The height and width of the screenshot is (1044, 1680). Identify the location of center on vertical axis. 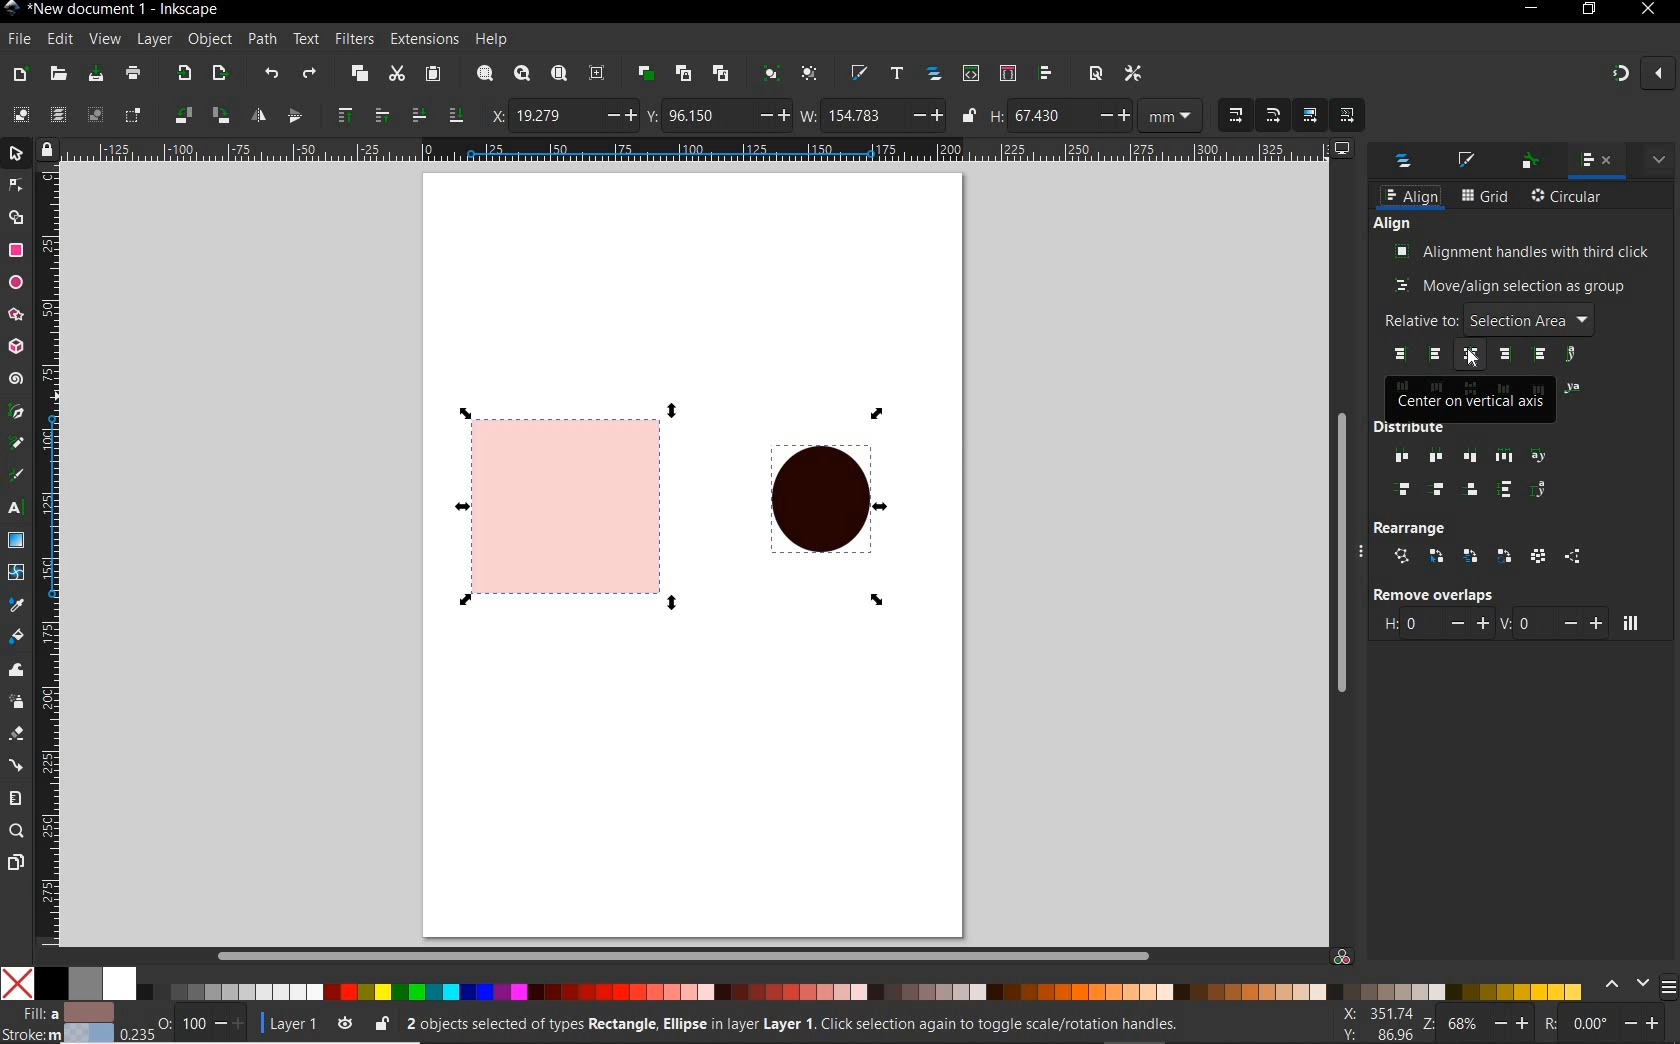
(1472, 400).